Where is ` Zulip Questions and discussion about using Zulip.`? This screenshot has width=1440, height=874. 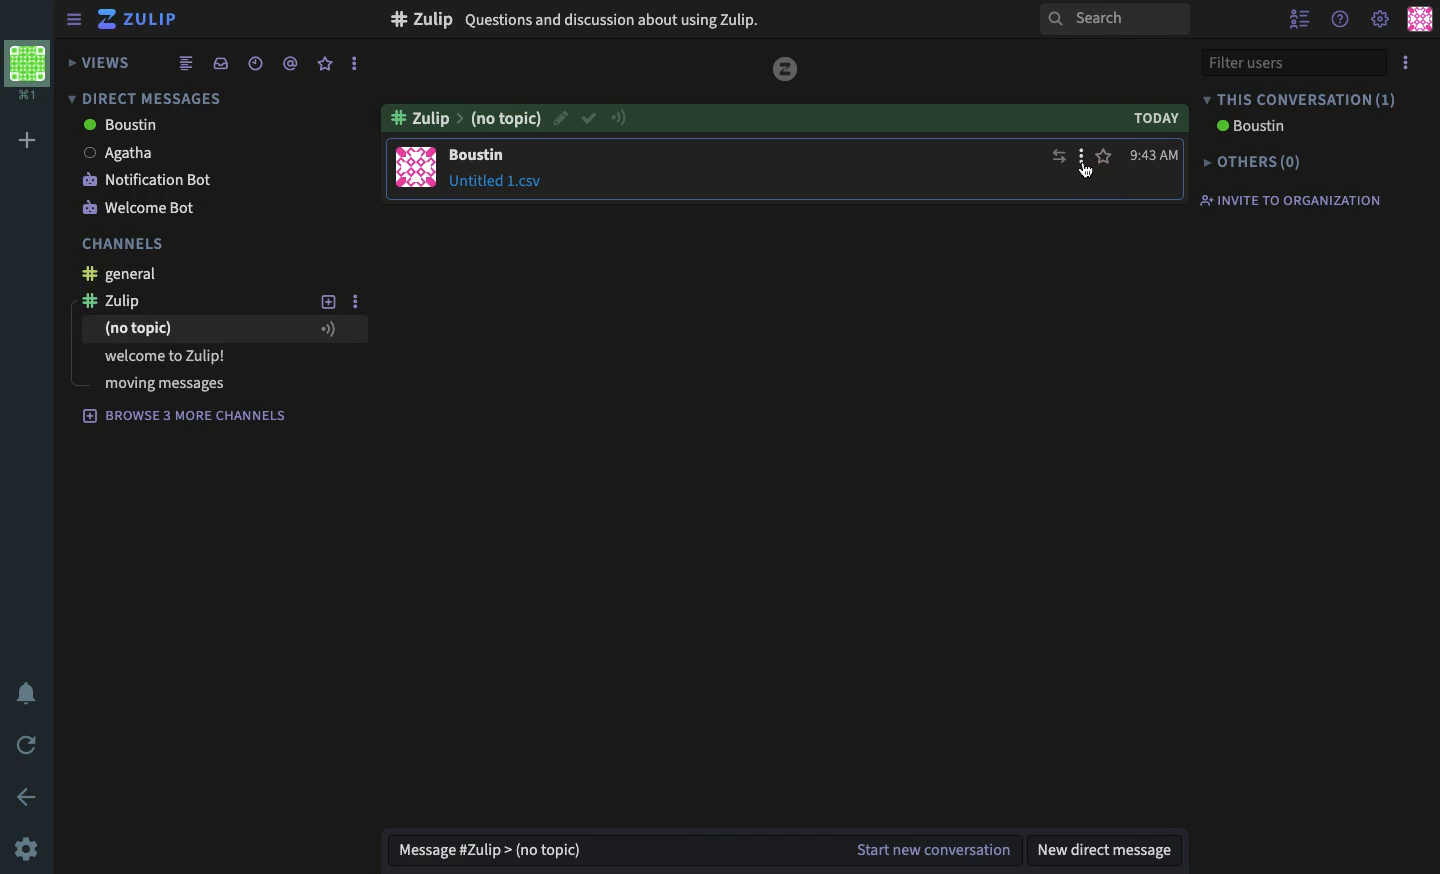  Zulip Questions and discussion about using Zulip. is located at coordinates (576, 18).